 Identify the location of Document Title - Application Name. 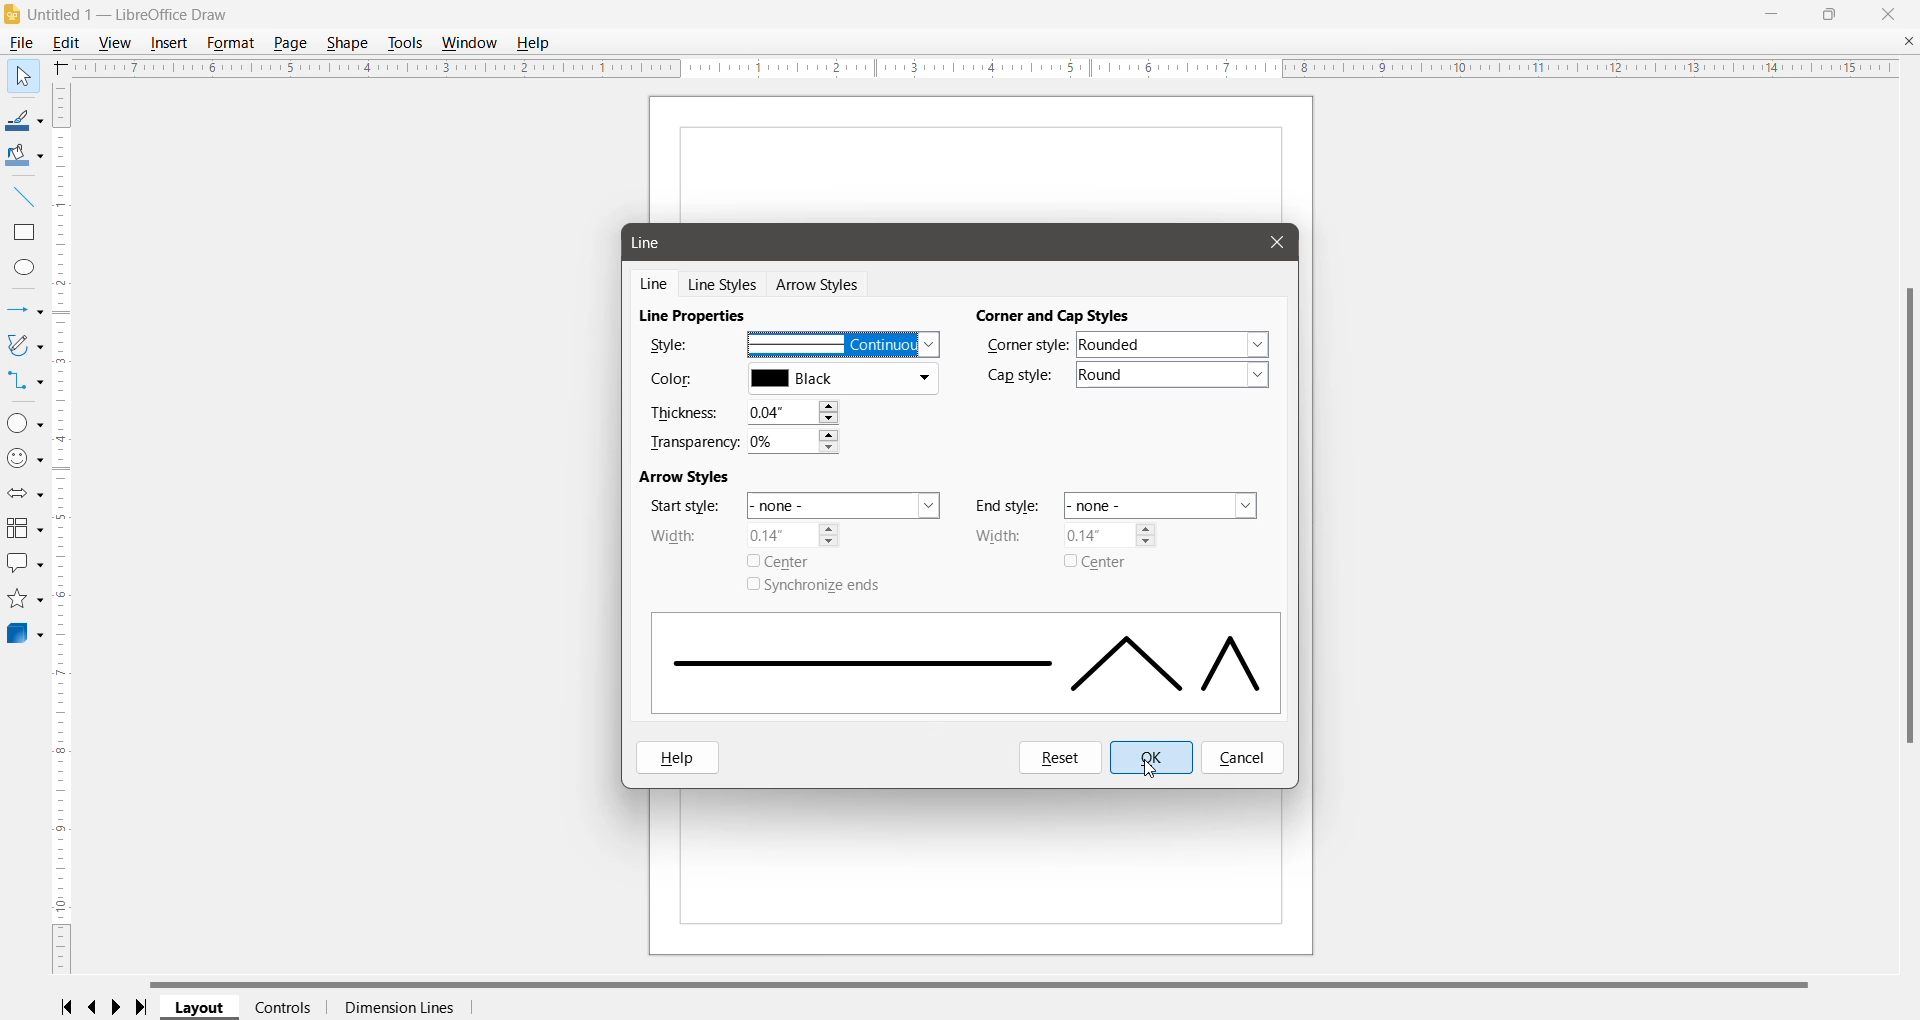
(137, 15).